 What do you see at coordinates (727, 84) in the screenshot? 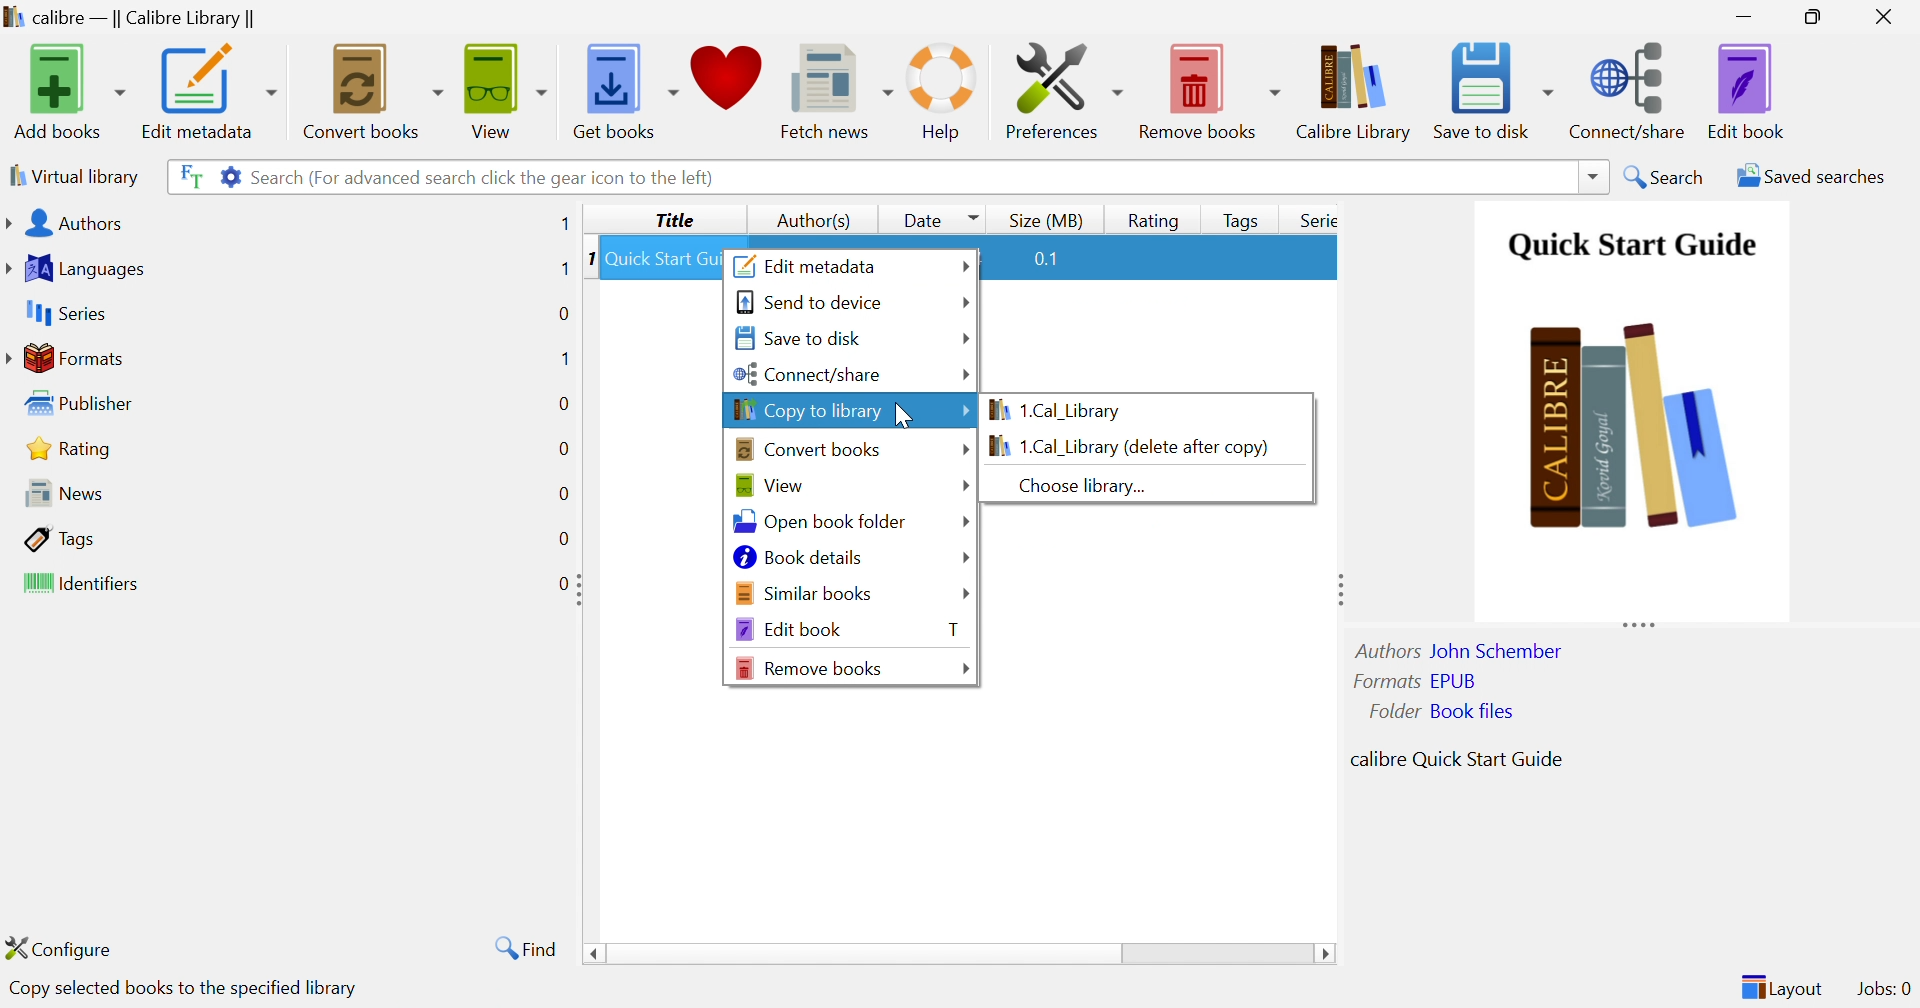
I see `Donate to support Calibre` at bounding box center [727, 84].